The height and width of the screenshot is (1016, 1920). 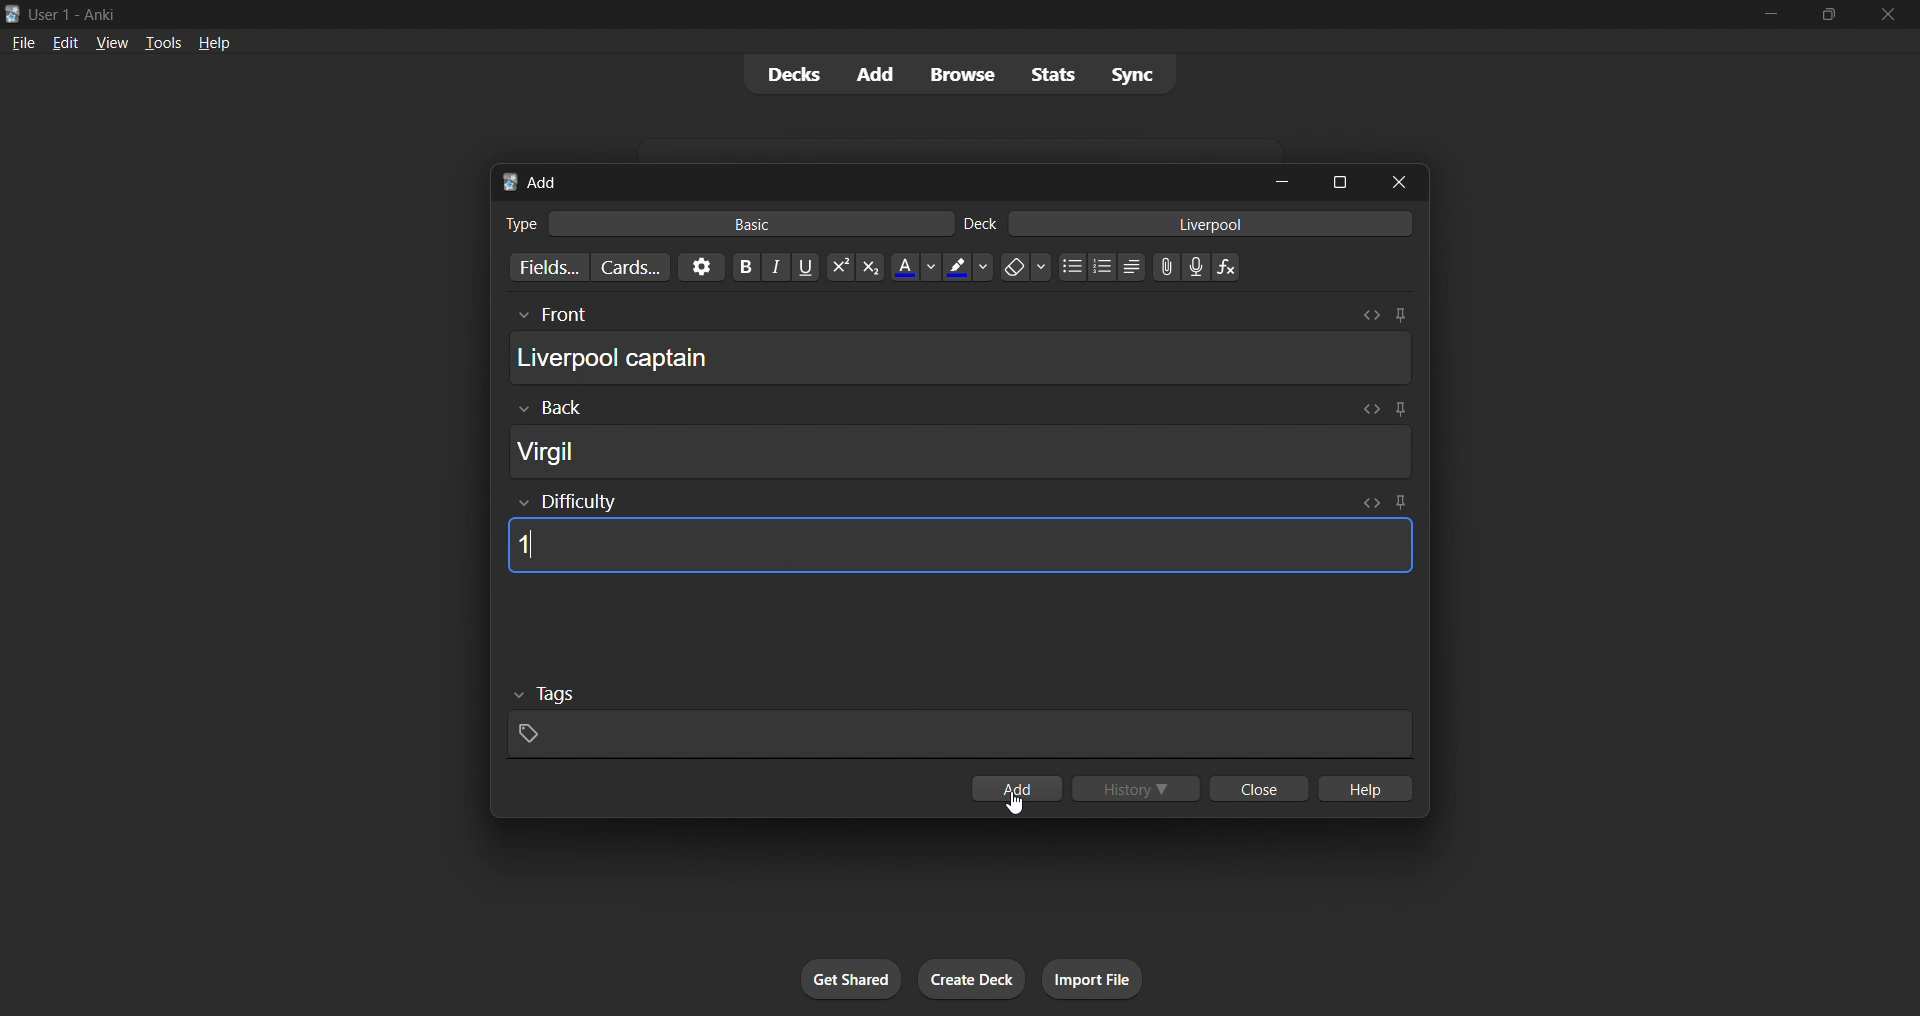 I want to click on Show/Hide Difficulty rating input box, so click(x=568, y=502).